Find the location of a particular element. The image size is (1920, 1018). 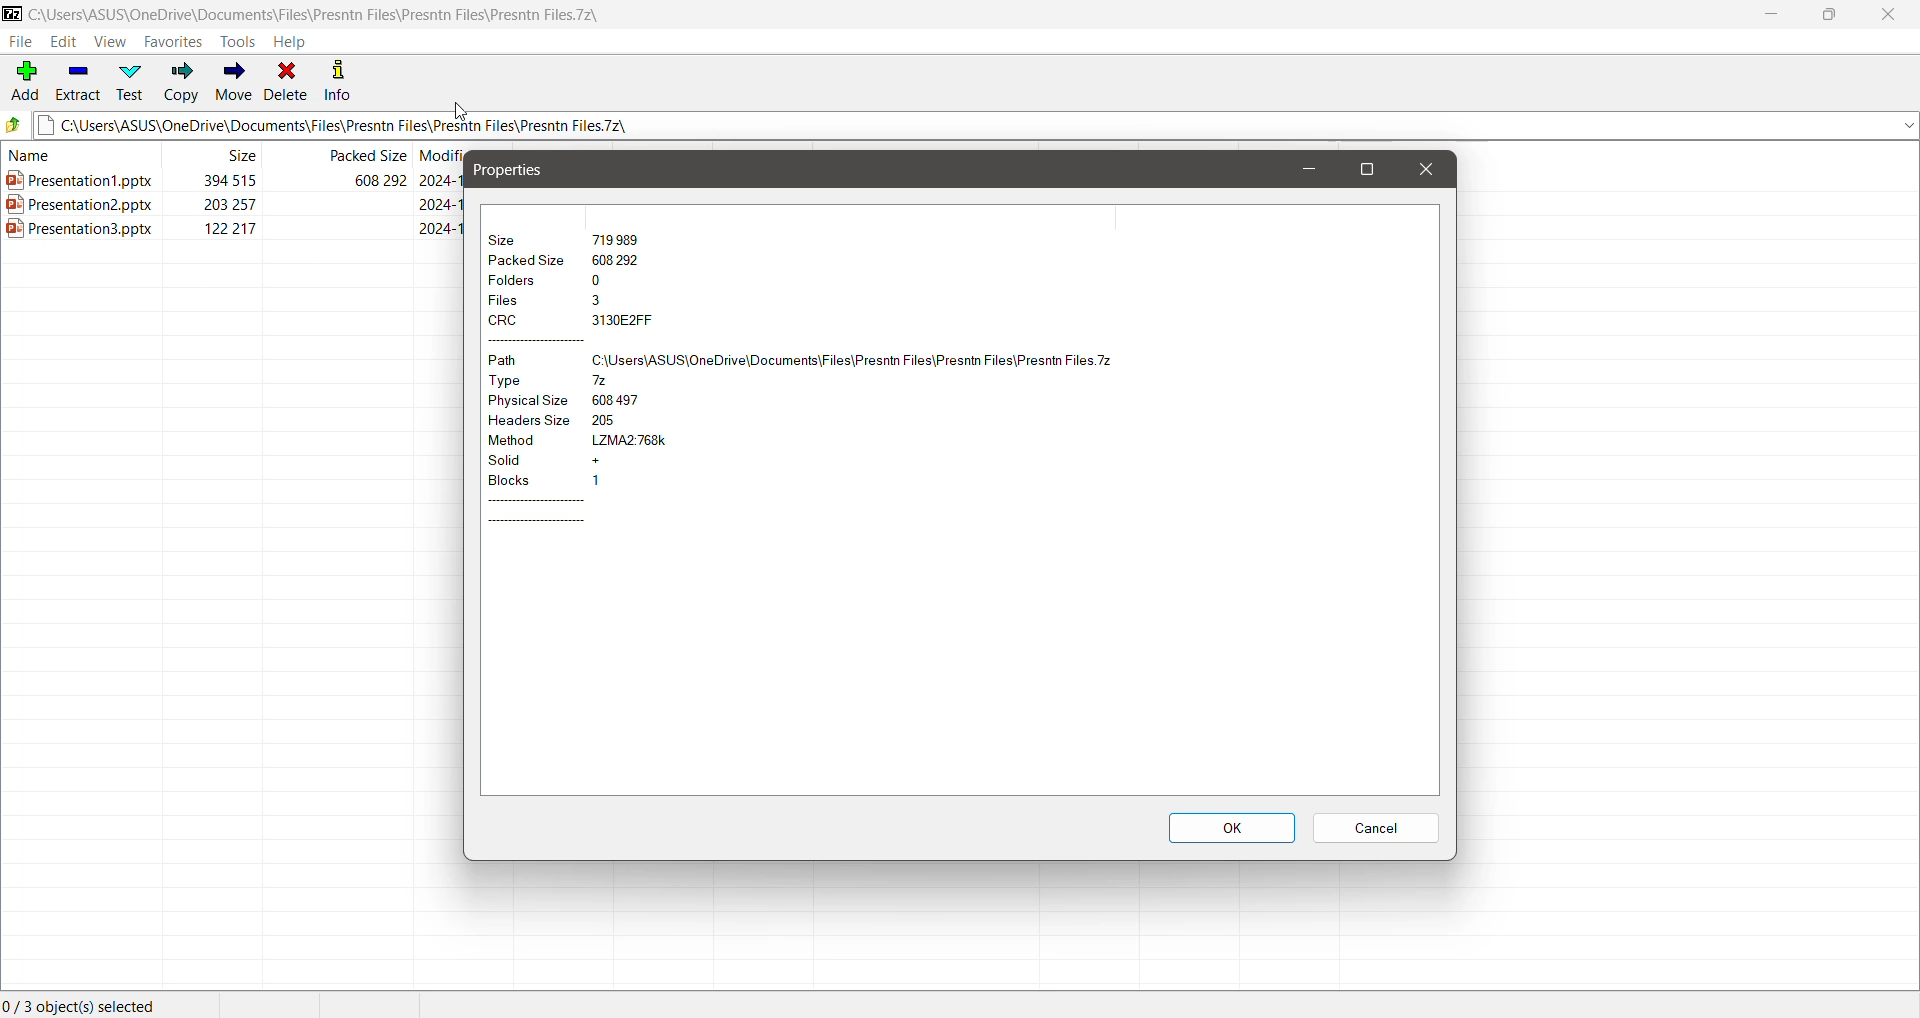

 Type is located at coordinates (521, 381).